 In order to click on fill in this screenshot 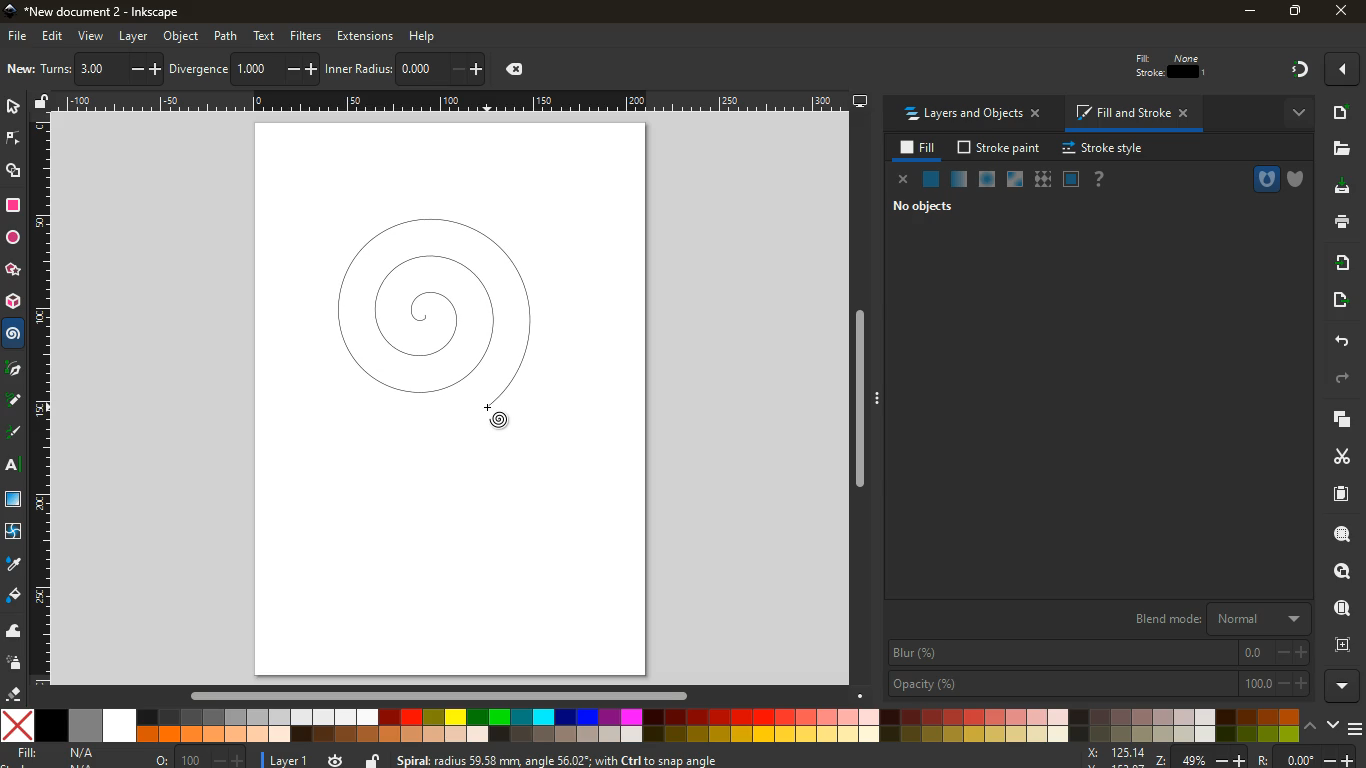, I will do `click(12, 596)`.